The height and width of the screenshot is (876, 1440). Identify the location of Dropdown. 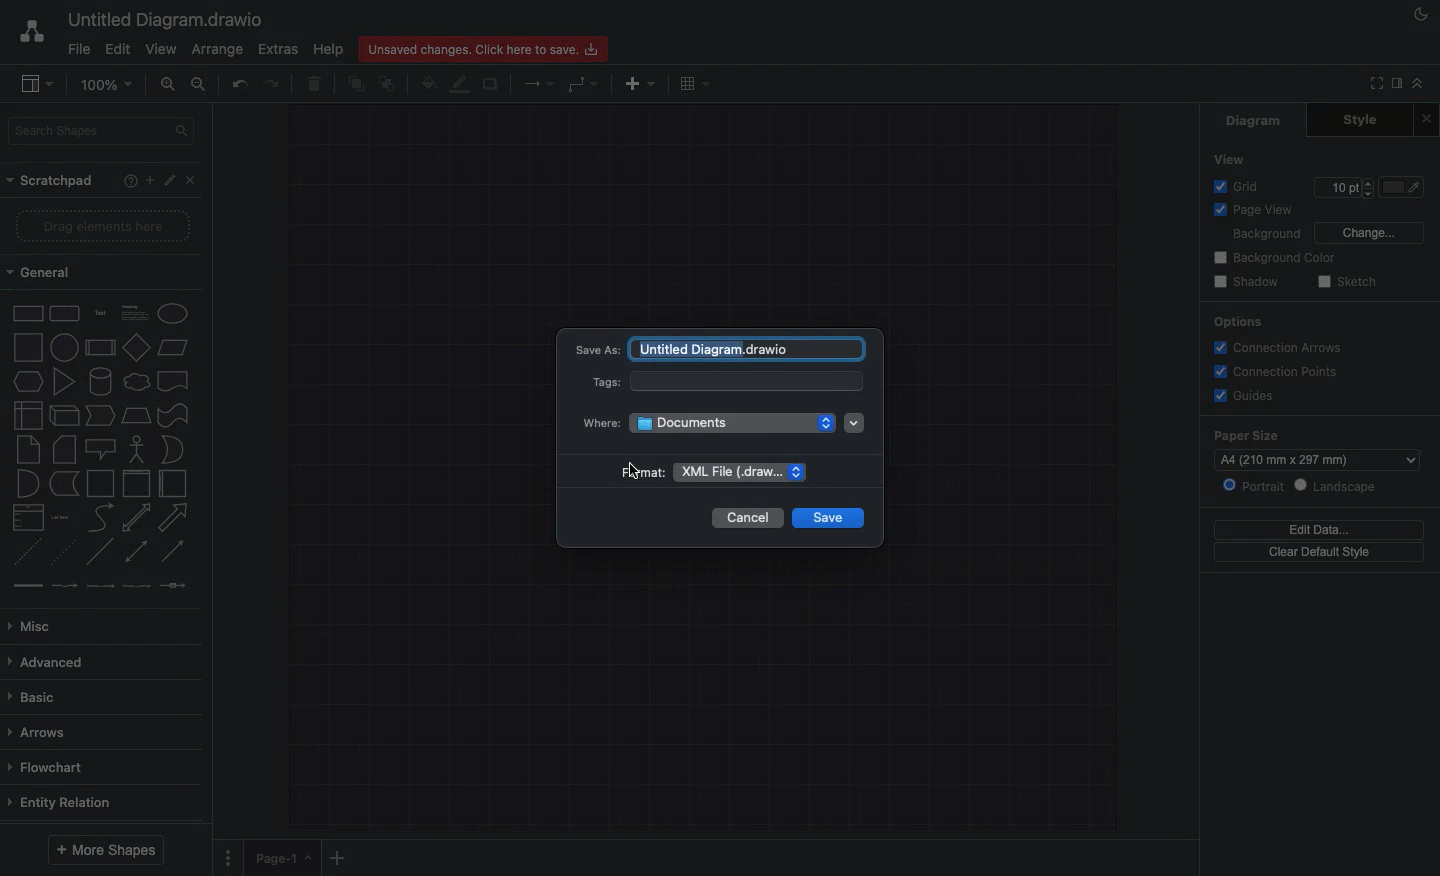
(855, 423).